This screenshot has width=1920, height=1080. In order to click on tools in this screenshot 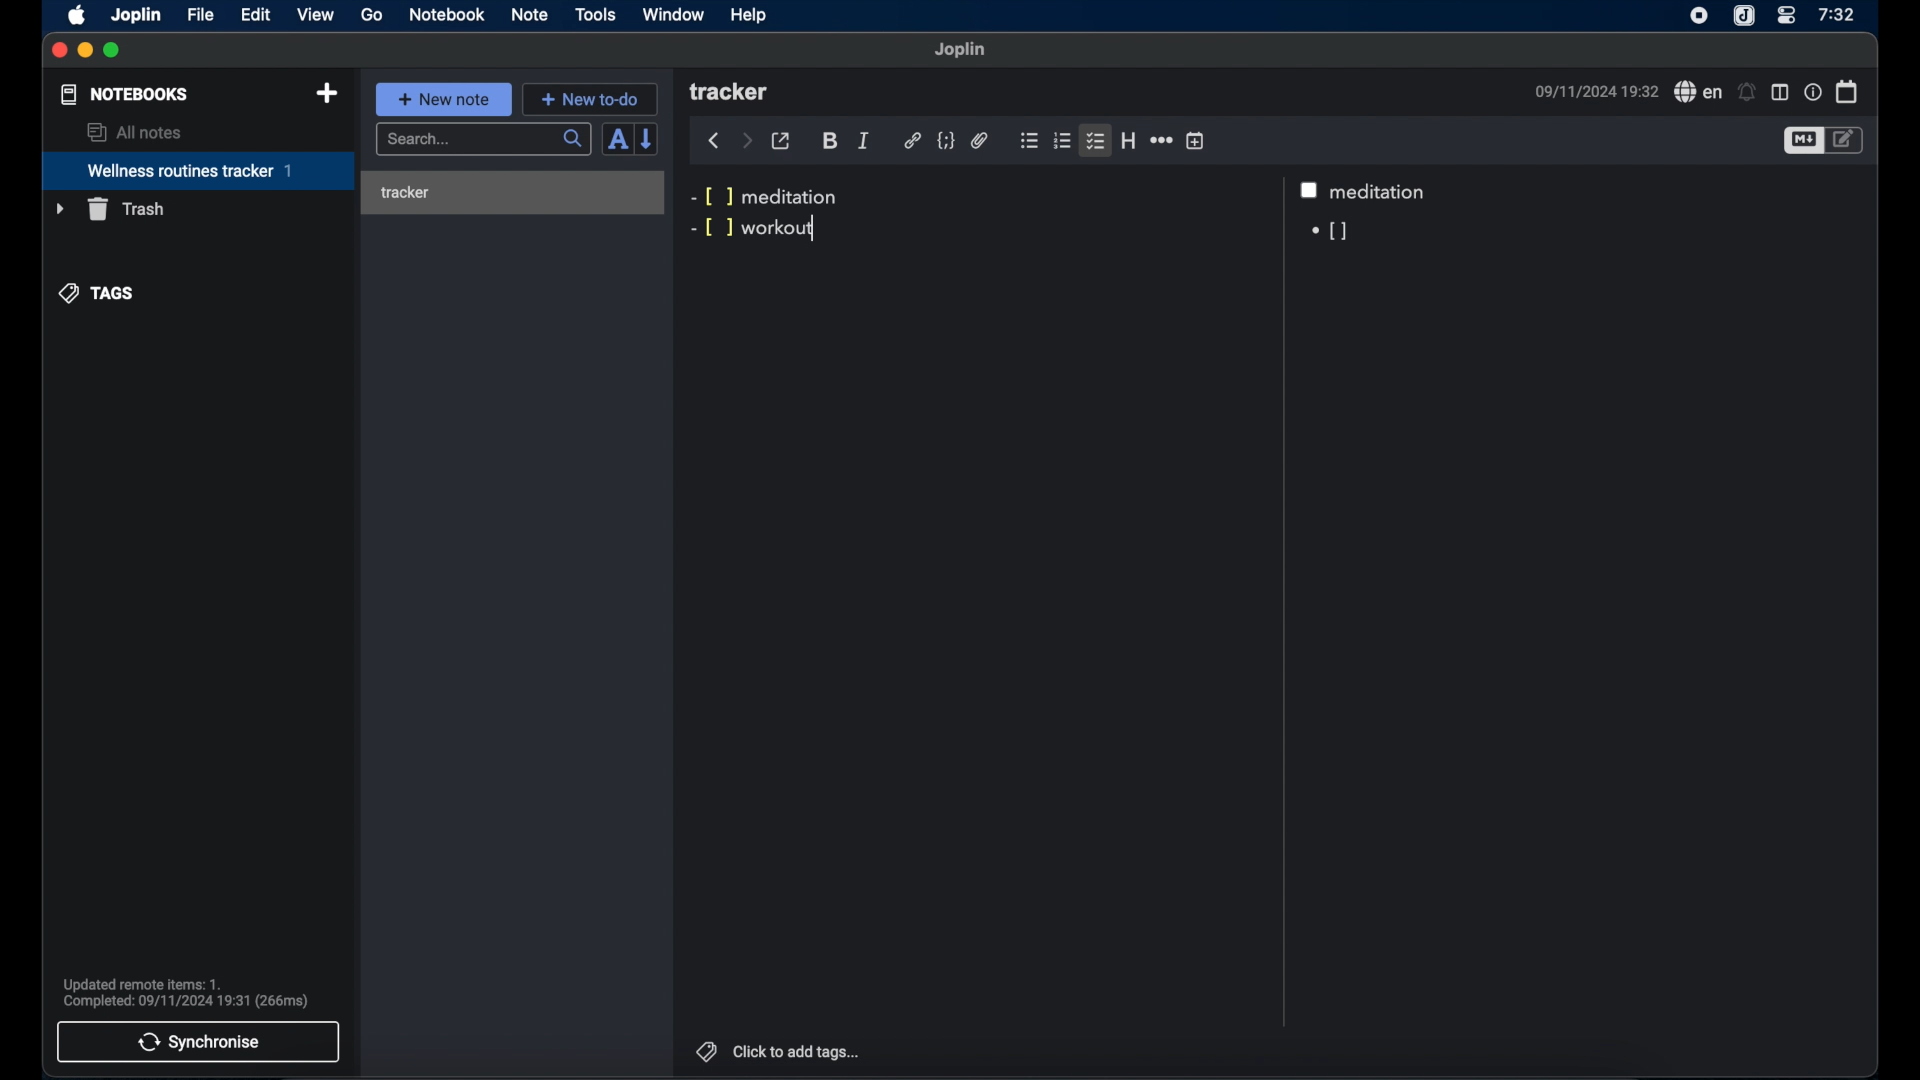, I will do `click(596, 15)`.